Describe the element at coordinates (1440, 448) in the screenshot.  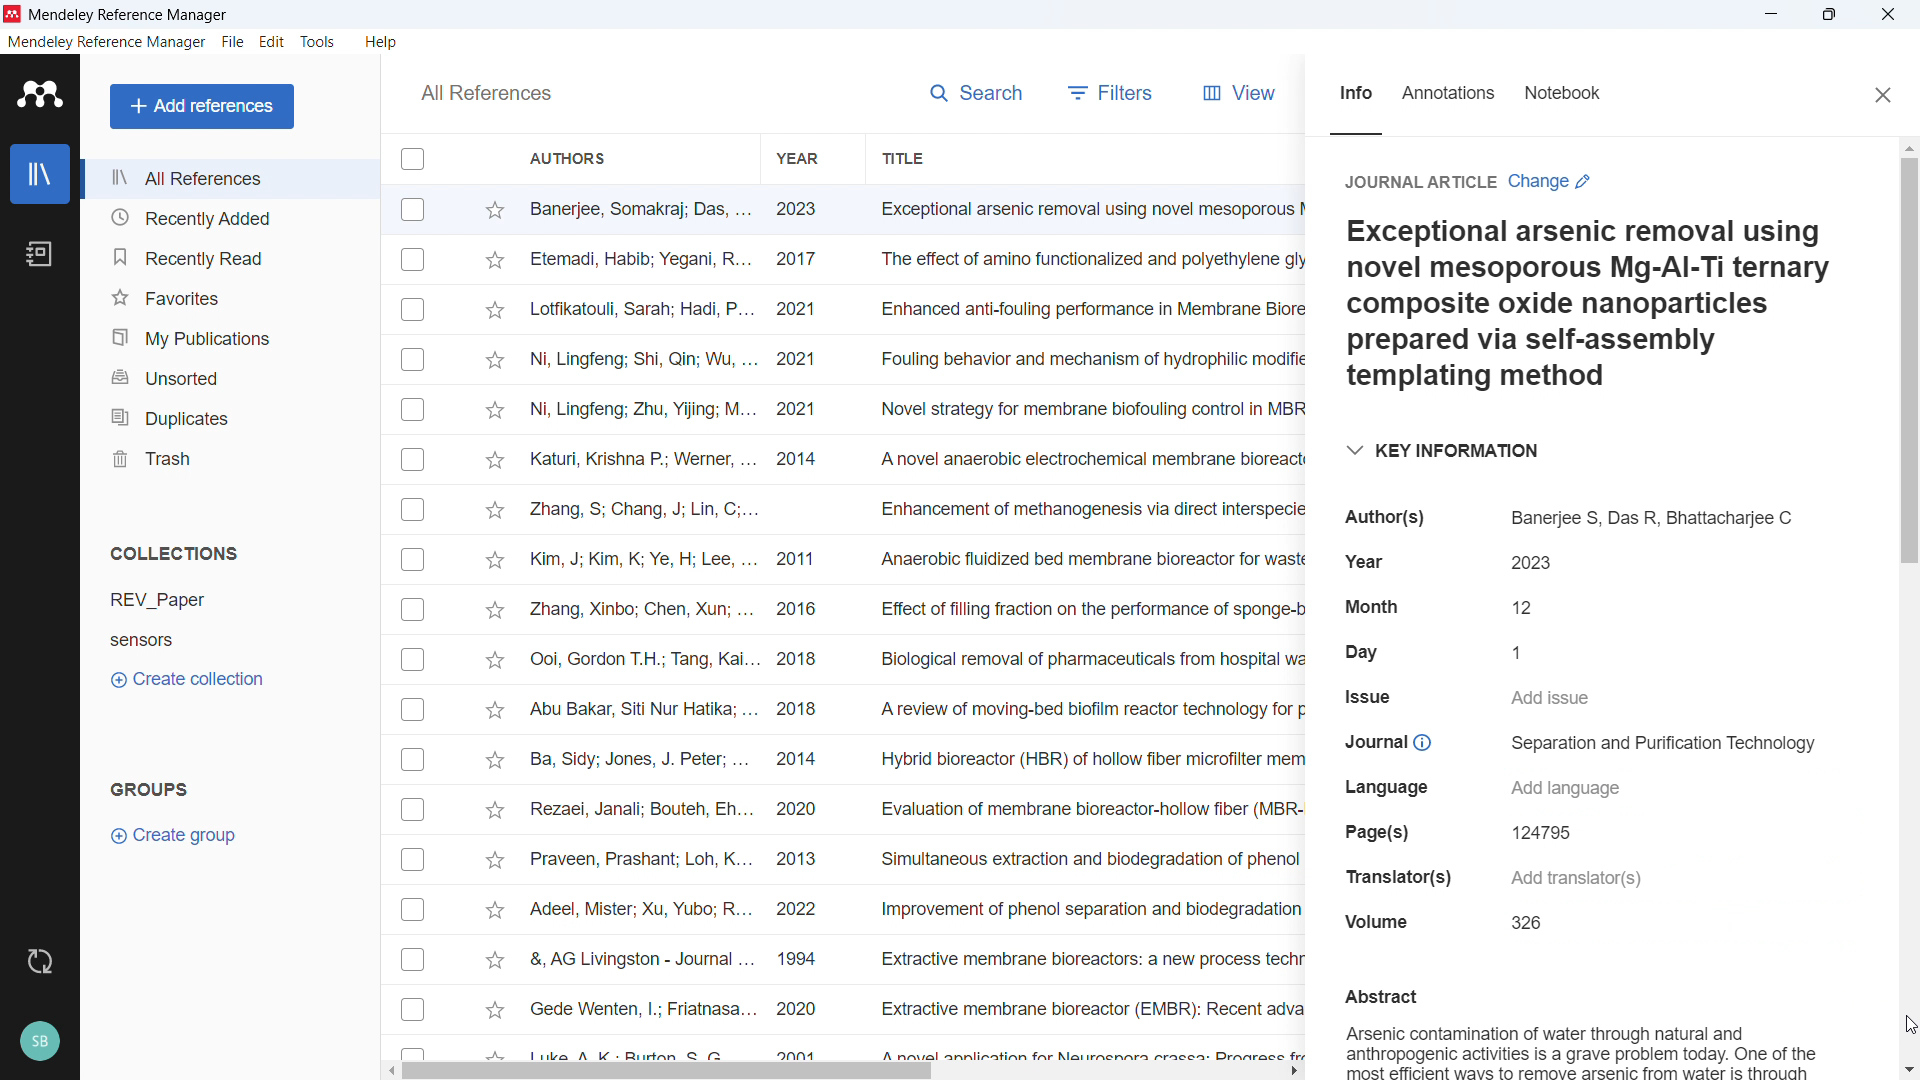
I see ` Key information ` at that location.